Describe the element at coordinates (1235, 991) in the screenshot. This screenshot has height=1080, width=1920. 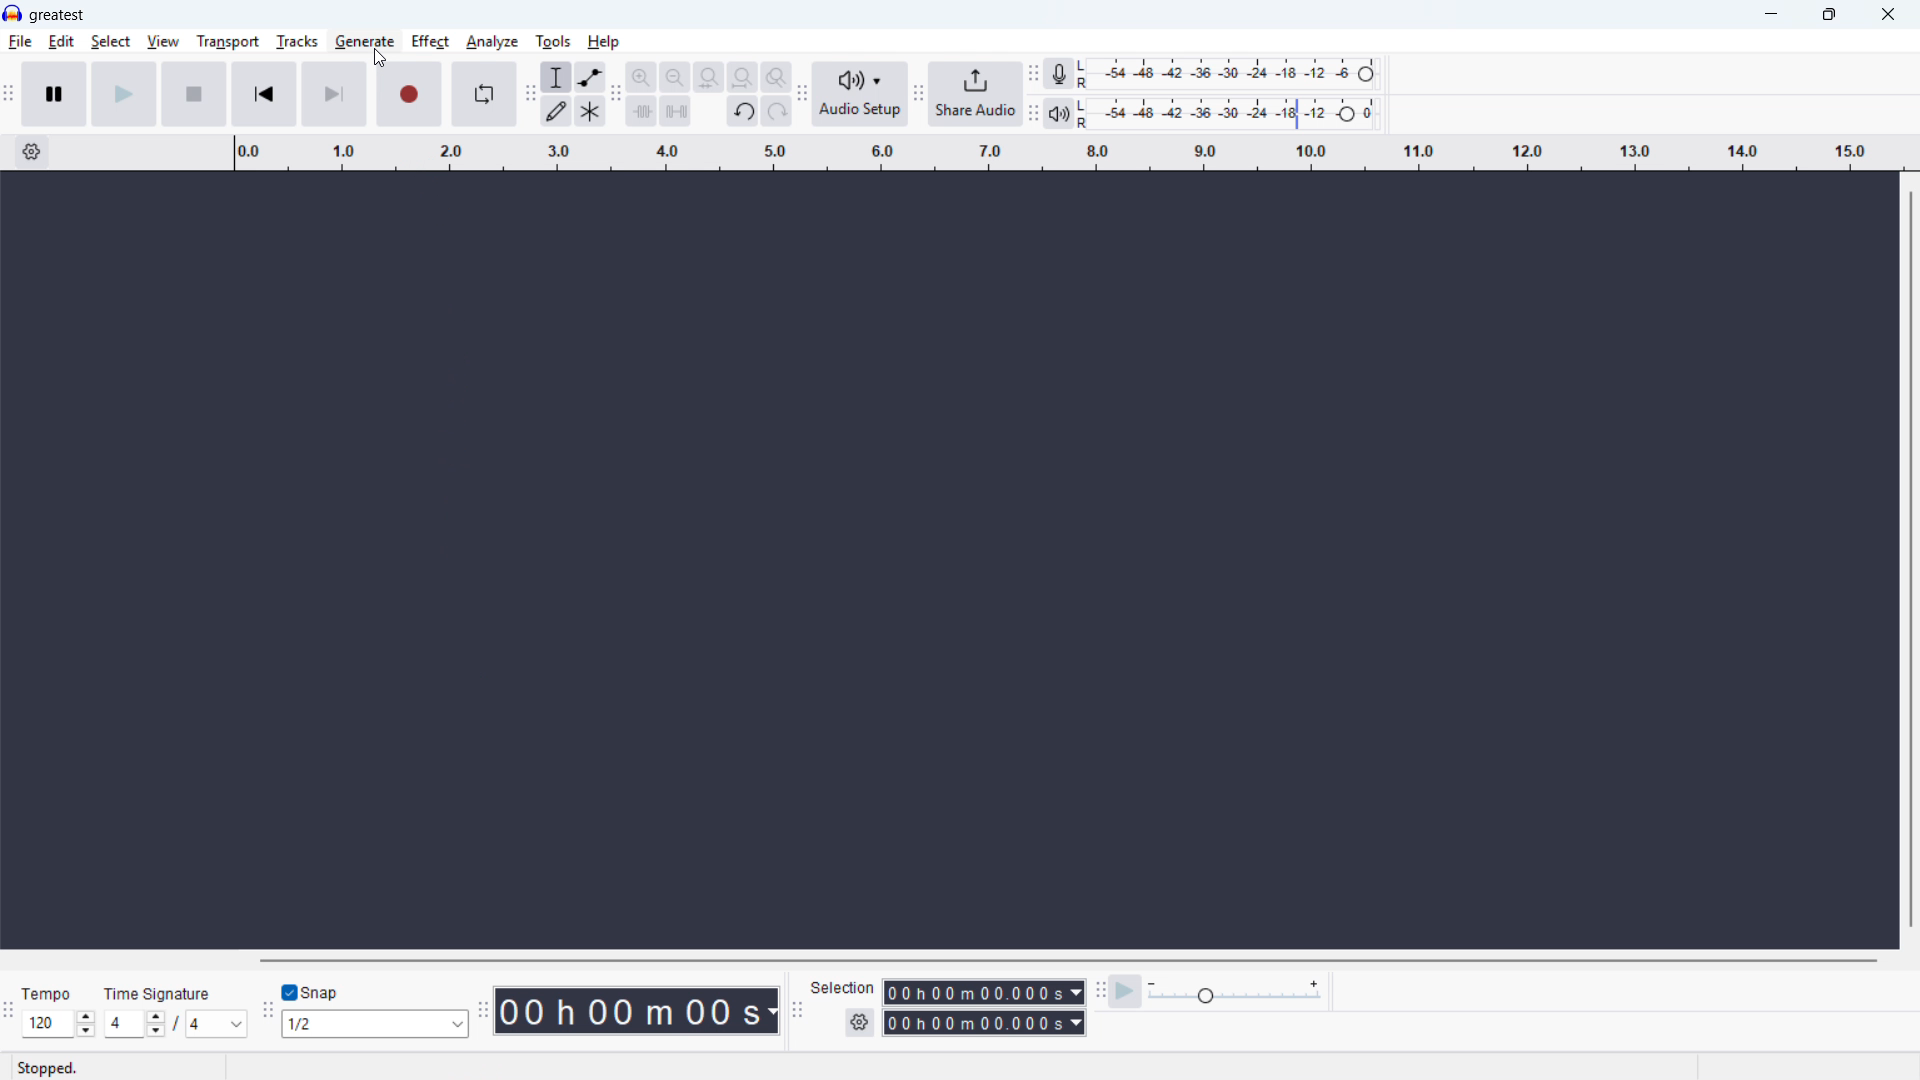
I see `playback speed` at that location.